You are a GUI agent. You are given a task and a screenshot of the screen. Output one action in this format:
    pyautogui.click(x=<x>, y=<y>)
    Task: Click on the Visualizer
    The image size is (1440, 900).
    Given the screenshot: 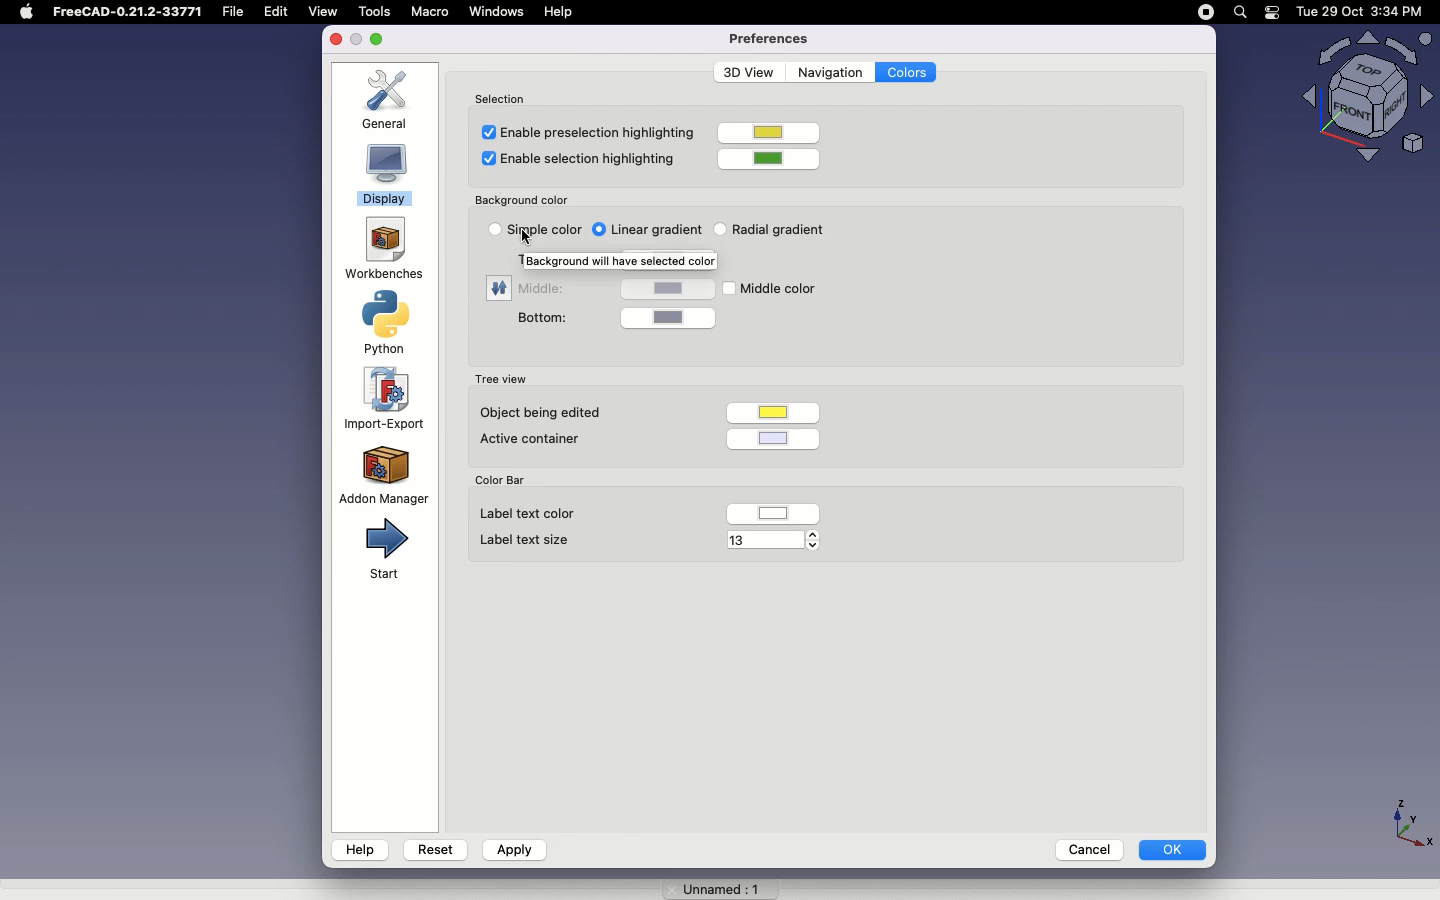 What is the action you would take?
    pyautogui.click(x=1360, y=98)
    